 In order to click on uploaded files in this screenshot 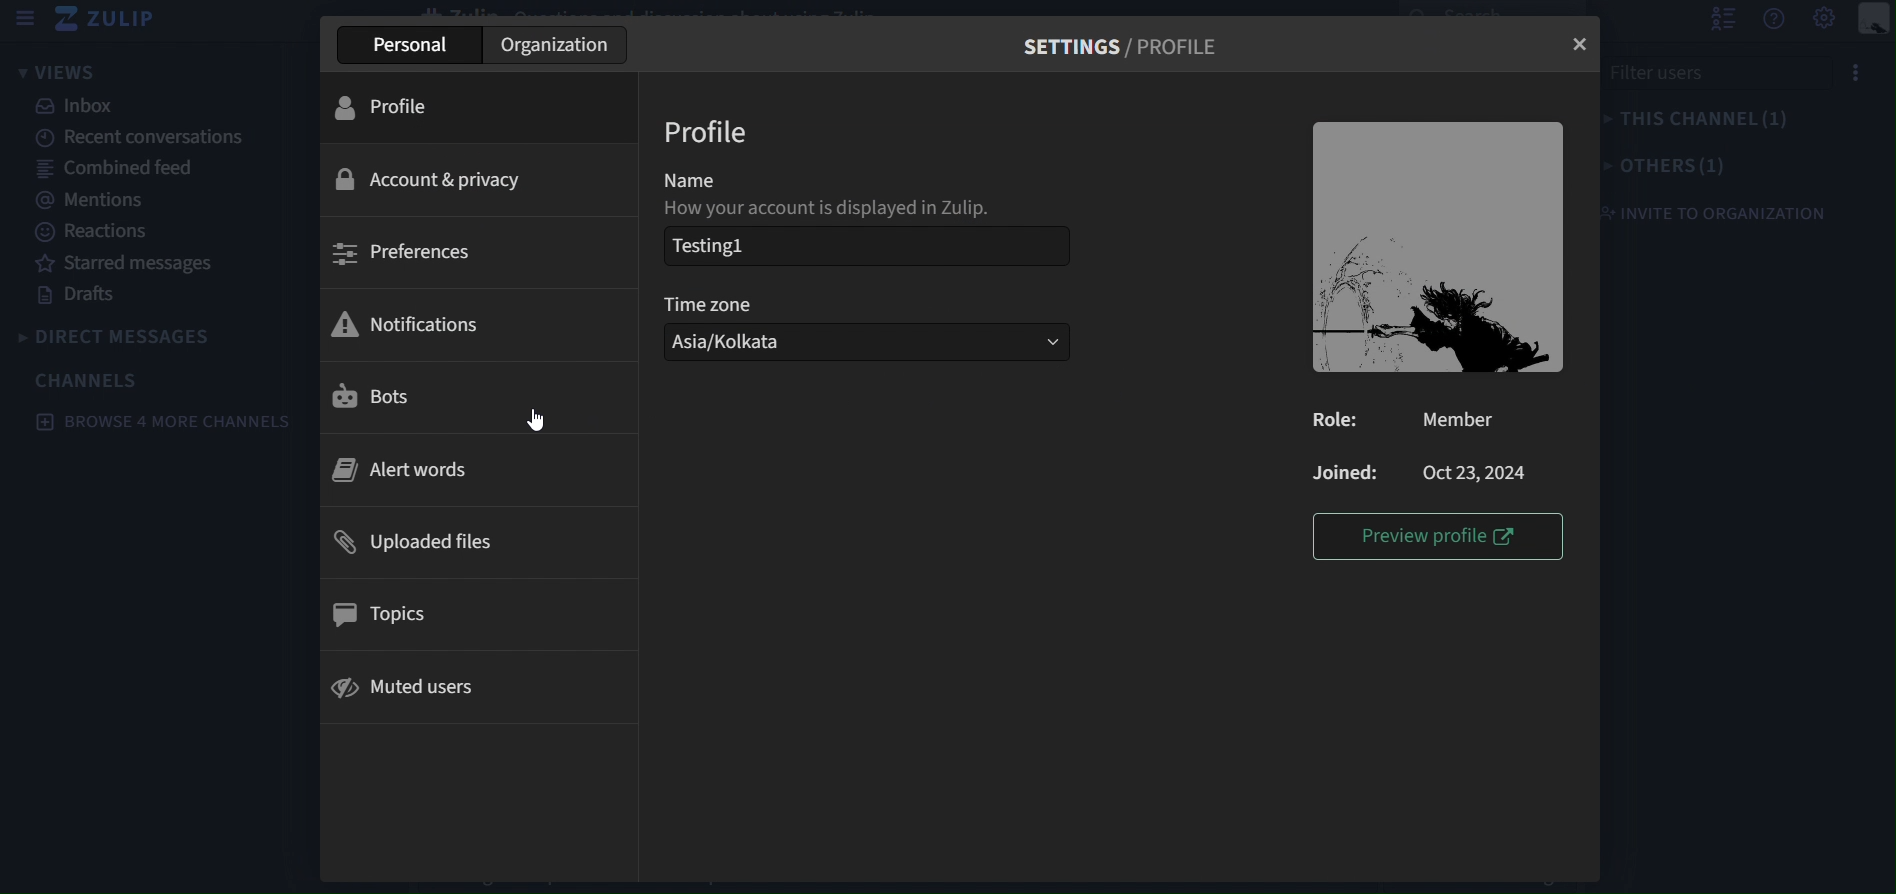, I will do `click(474, 540)`.